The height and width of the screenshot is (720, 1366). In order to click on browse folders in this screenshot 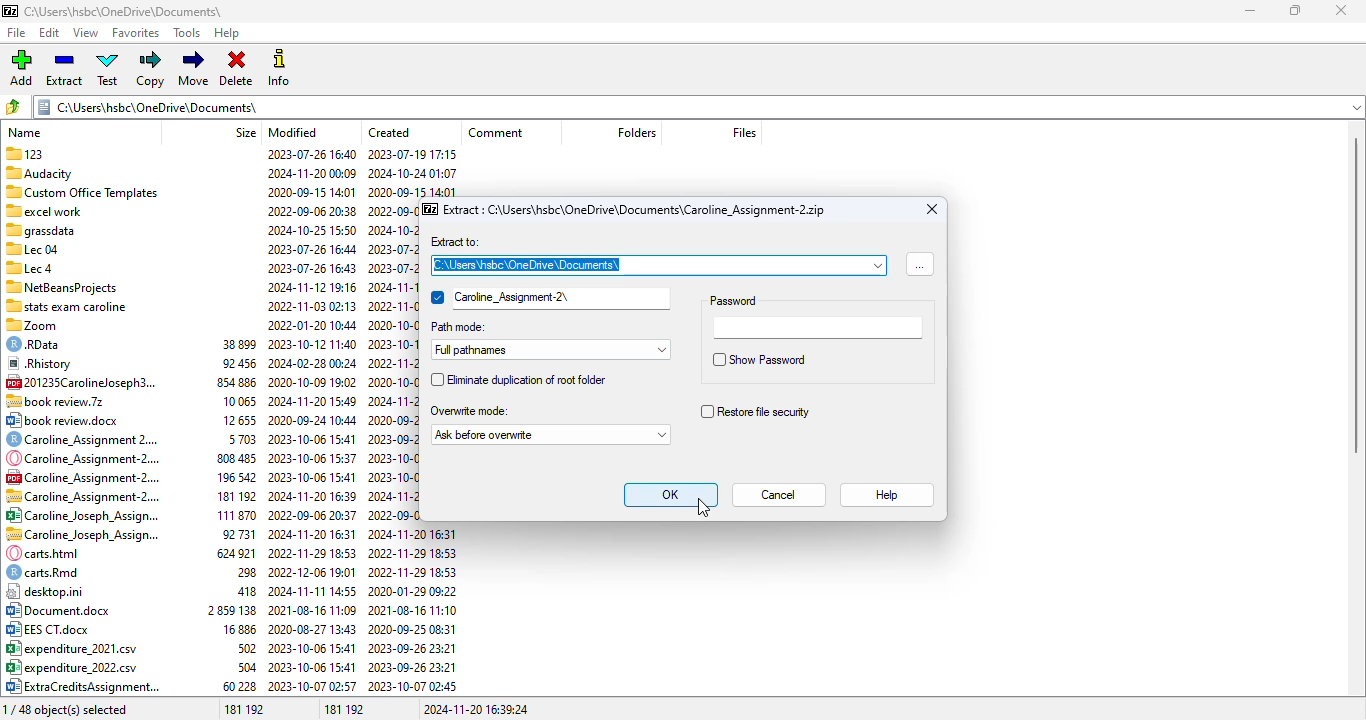, I will do `click(13, 107)`.